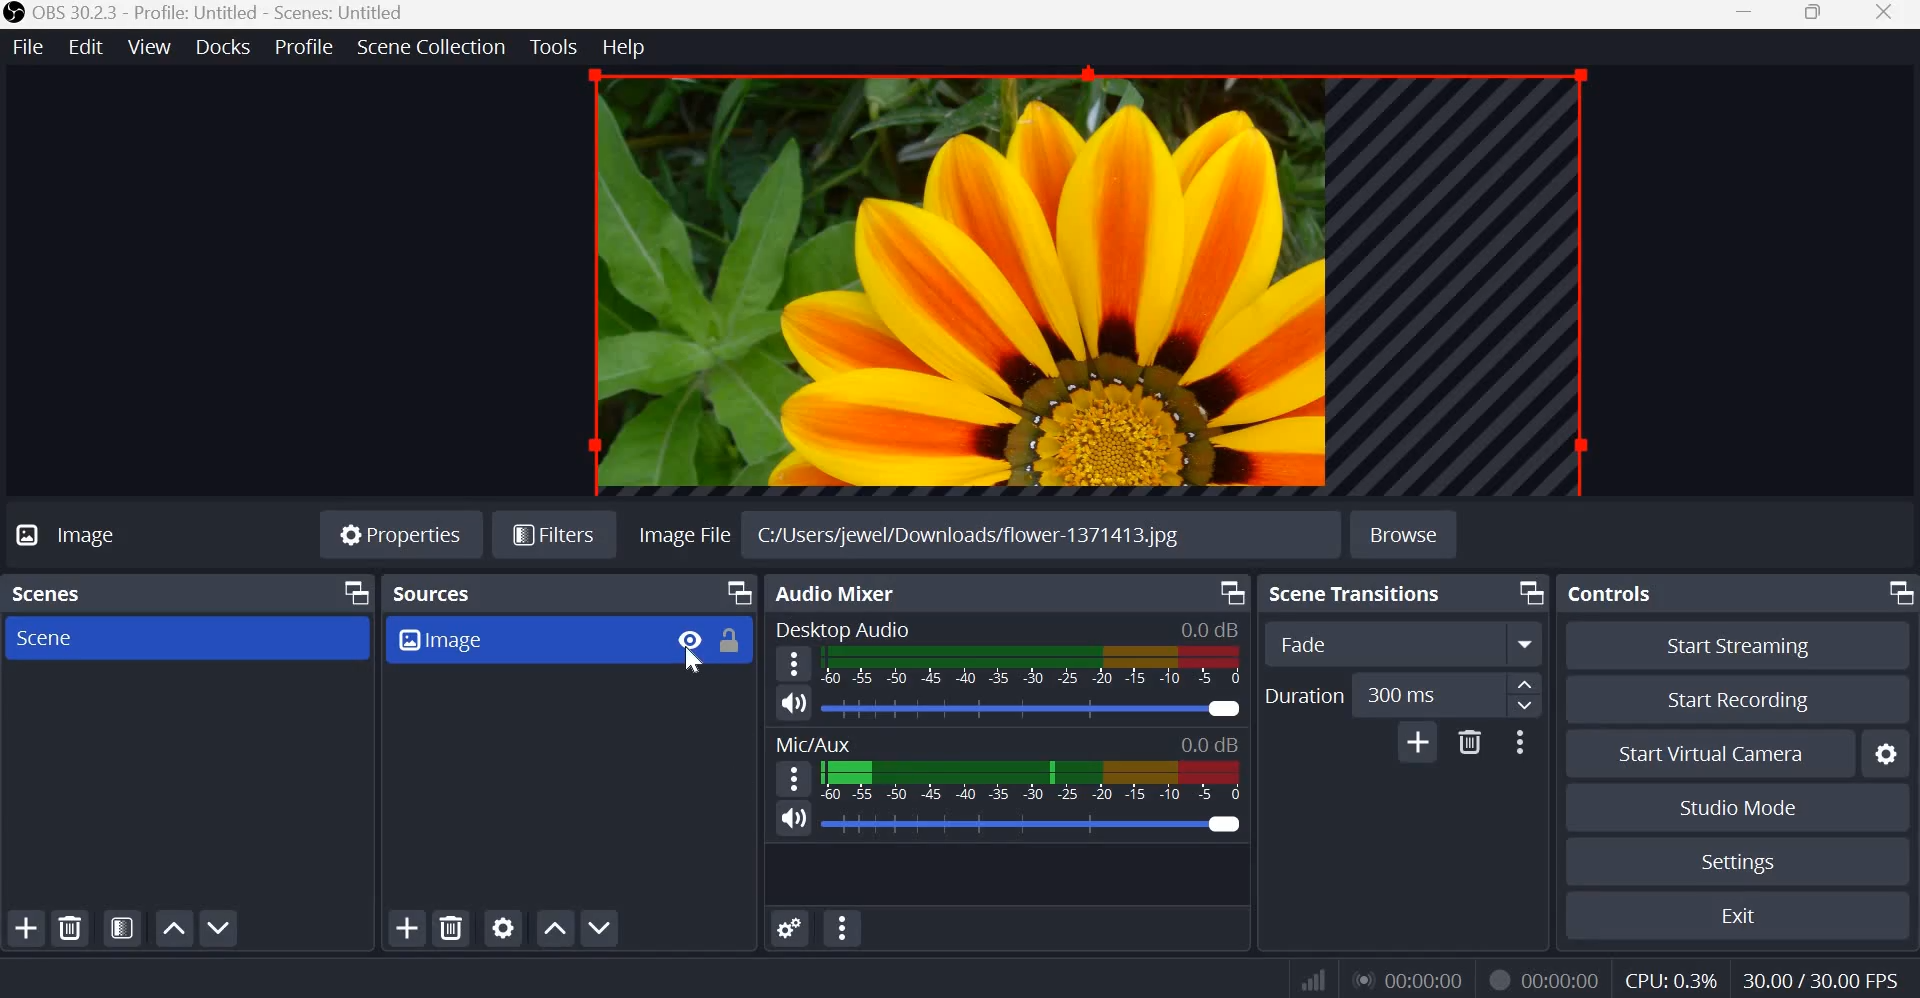  I want to click on Audio Slider, so click(1035, 708).